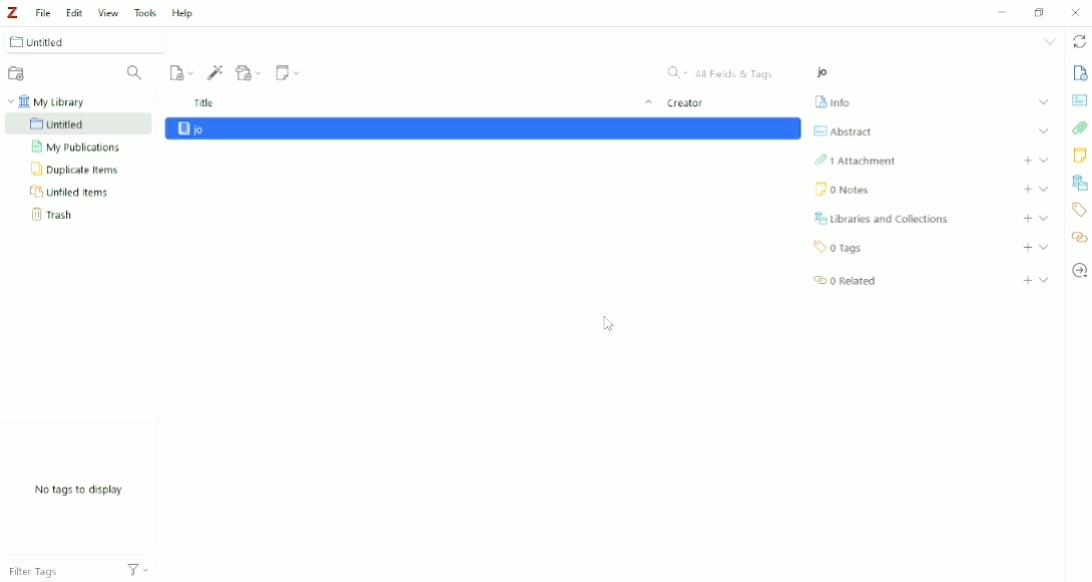  I want to click on Add Item (s) by Identifier, so click(215, 72).